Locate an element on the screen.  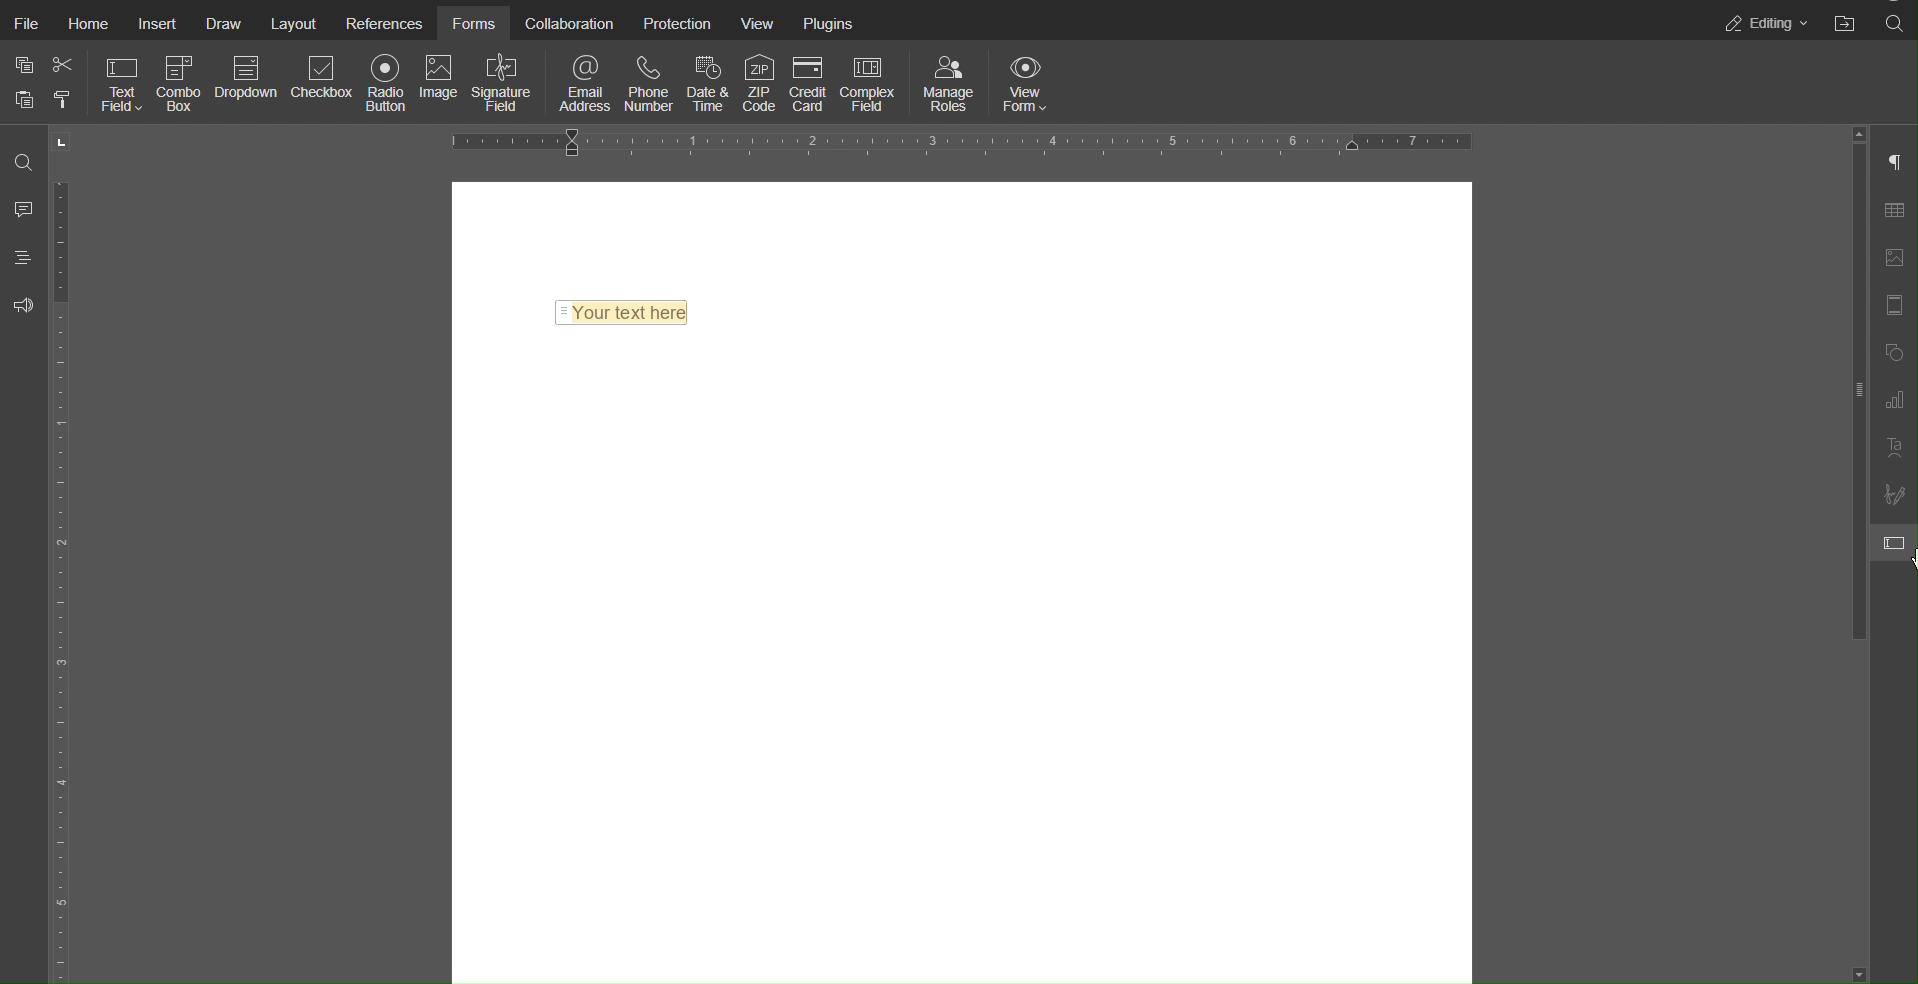
Vertical Ruler is located at coordinates (63, 553).